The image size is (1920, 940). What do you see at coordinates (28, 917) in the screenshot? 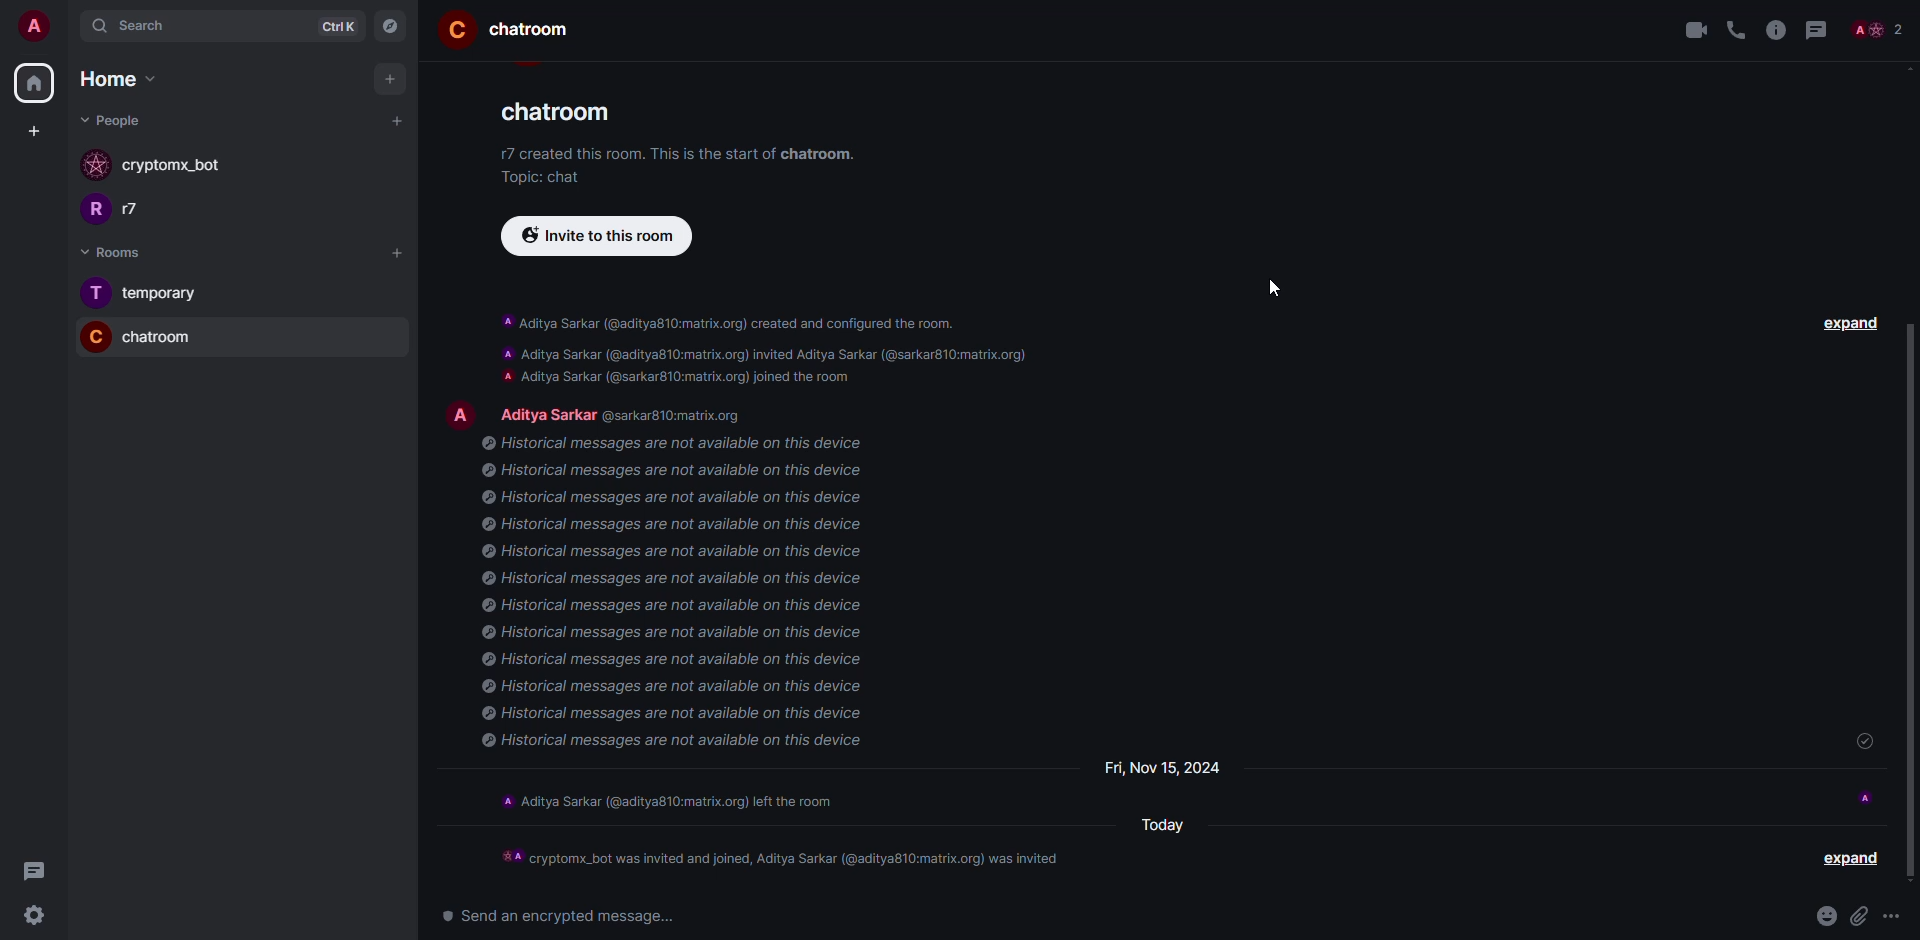
I see `settings` at bounding box center [28, 917].